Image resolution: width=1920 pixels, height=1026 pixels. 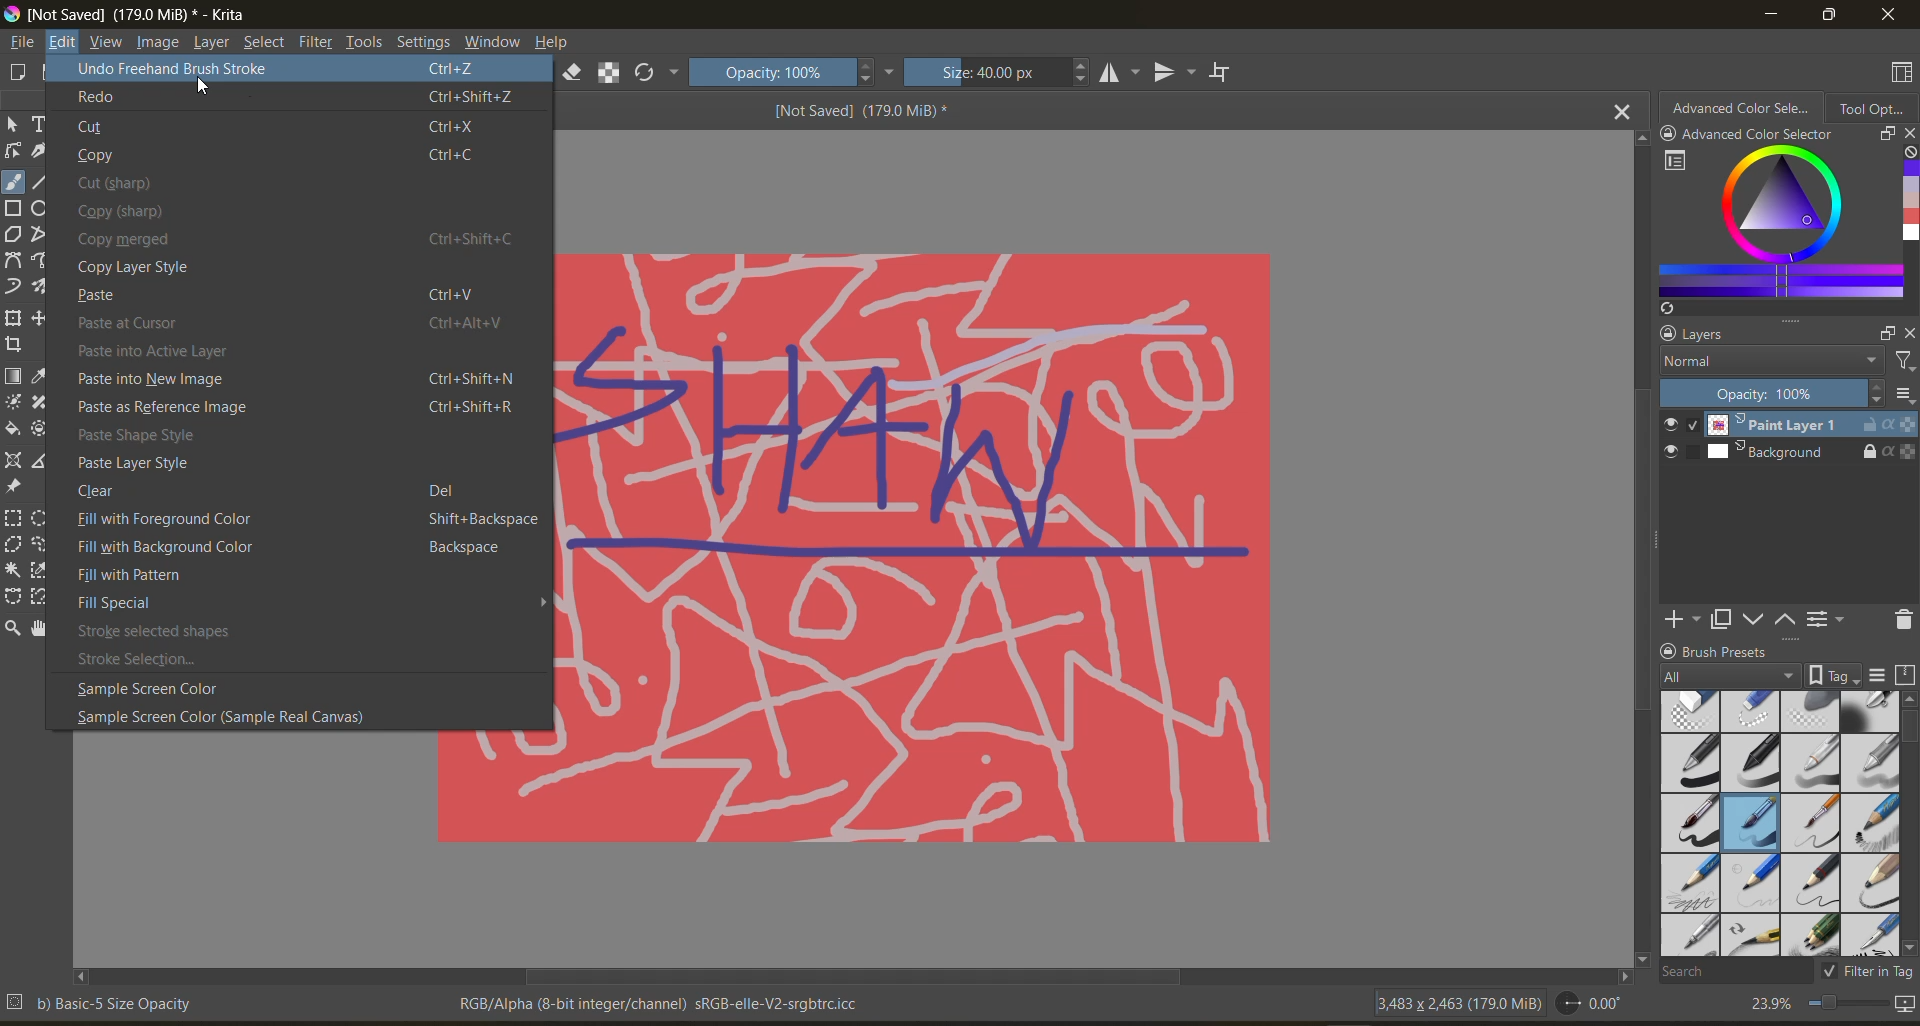 I want to click on undo forehand brush stroke   Ctrl+Z, so click(x=292, y=70).